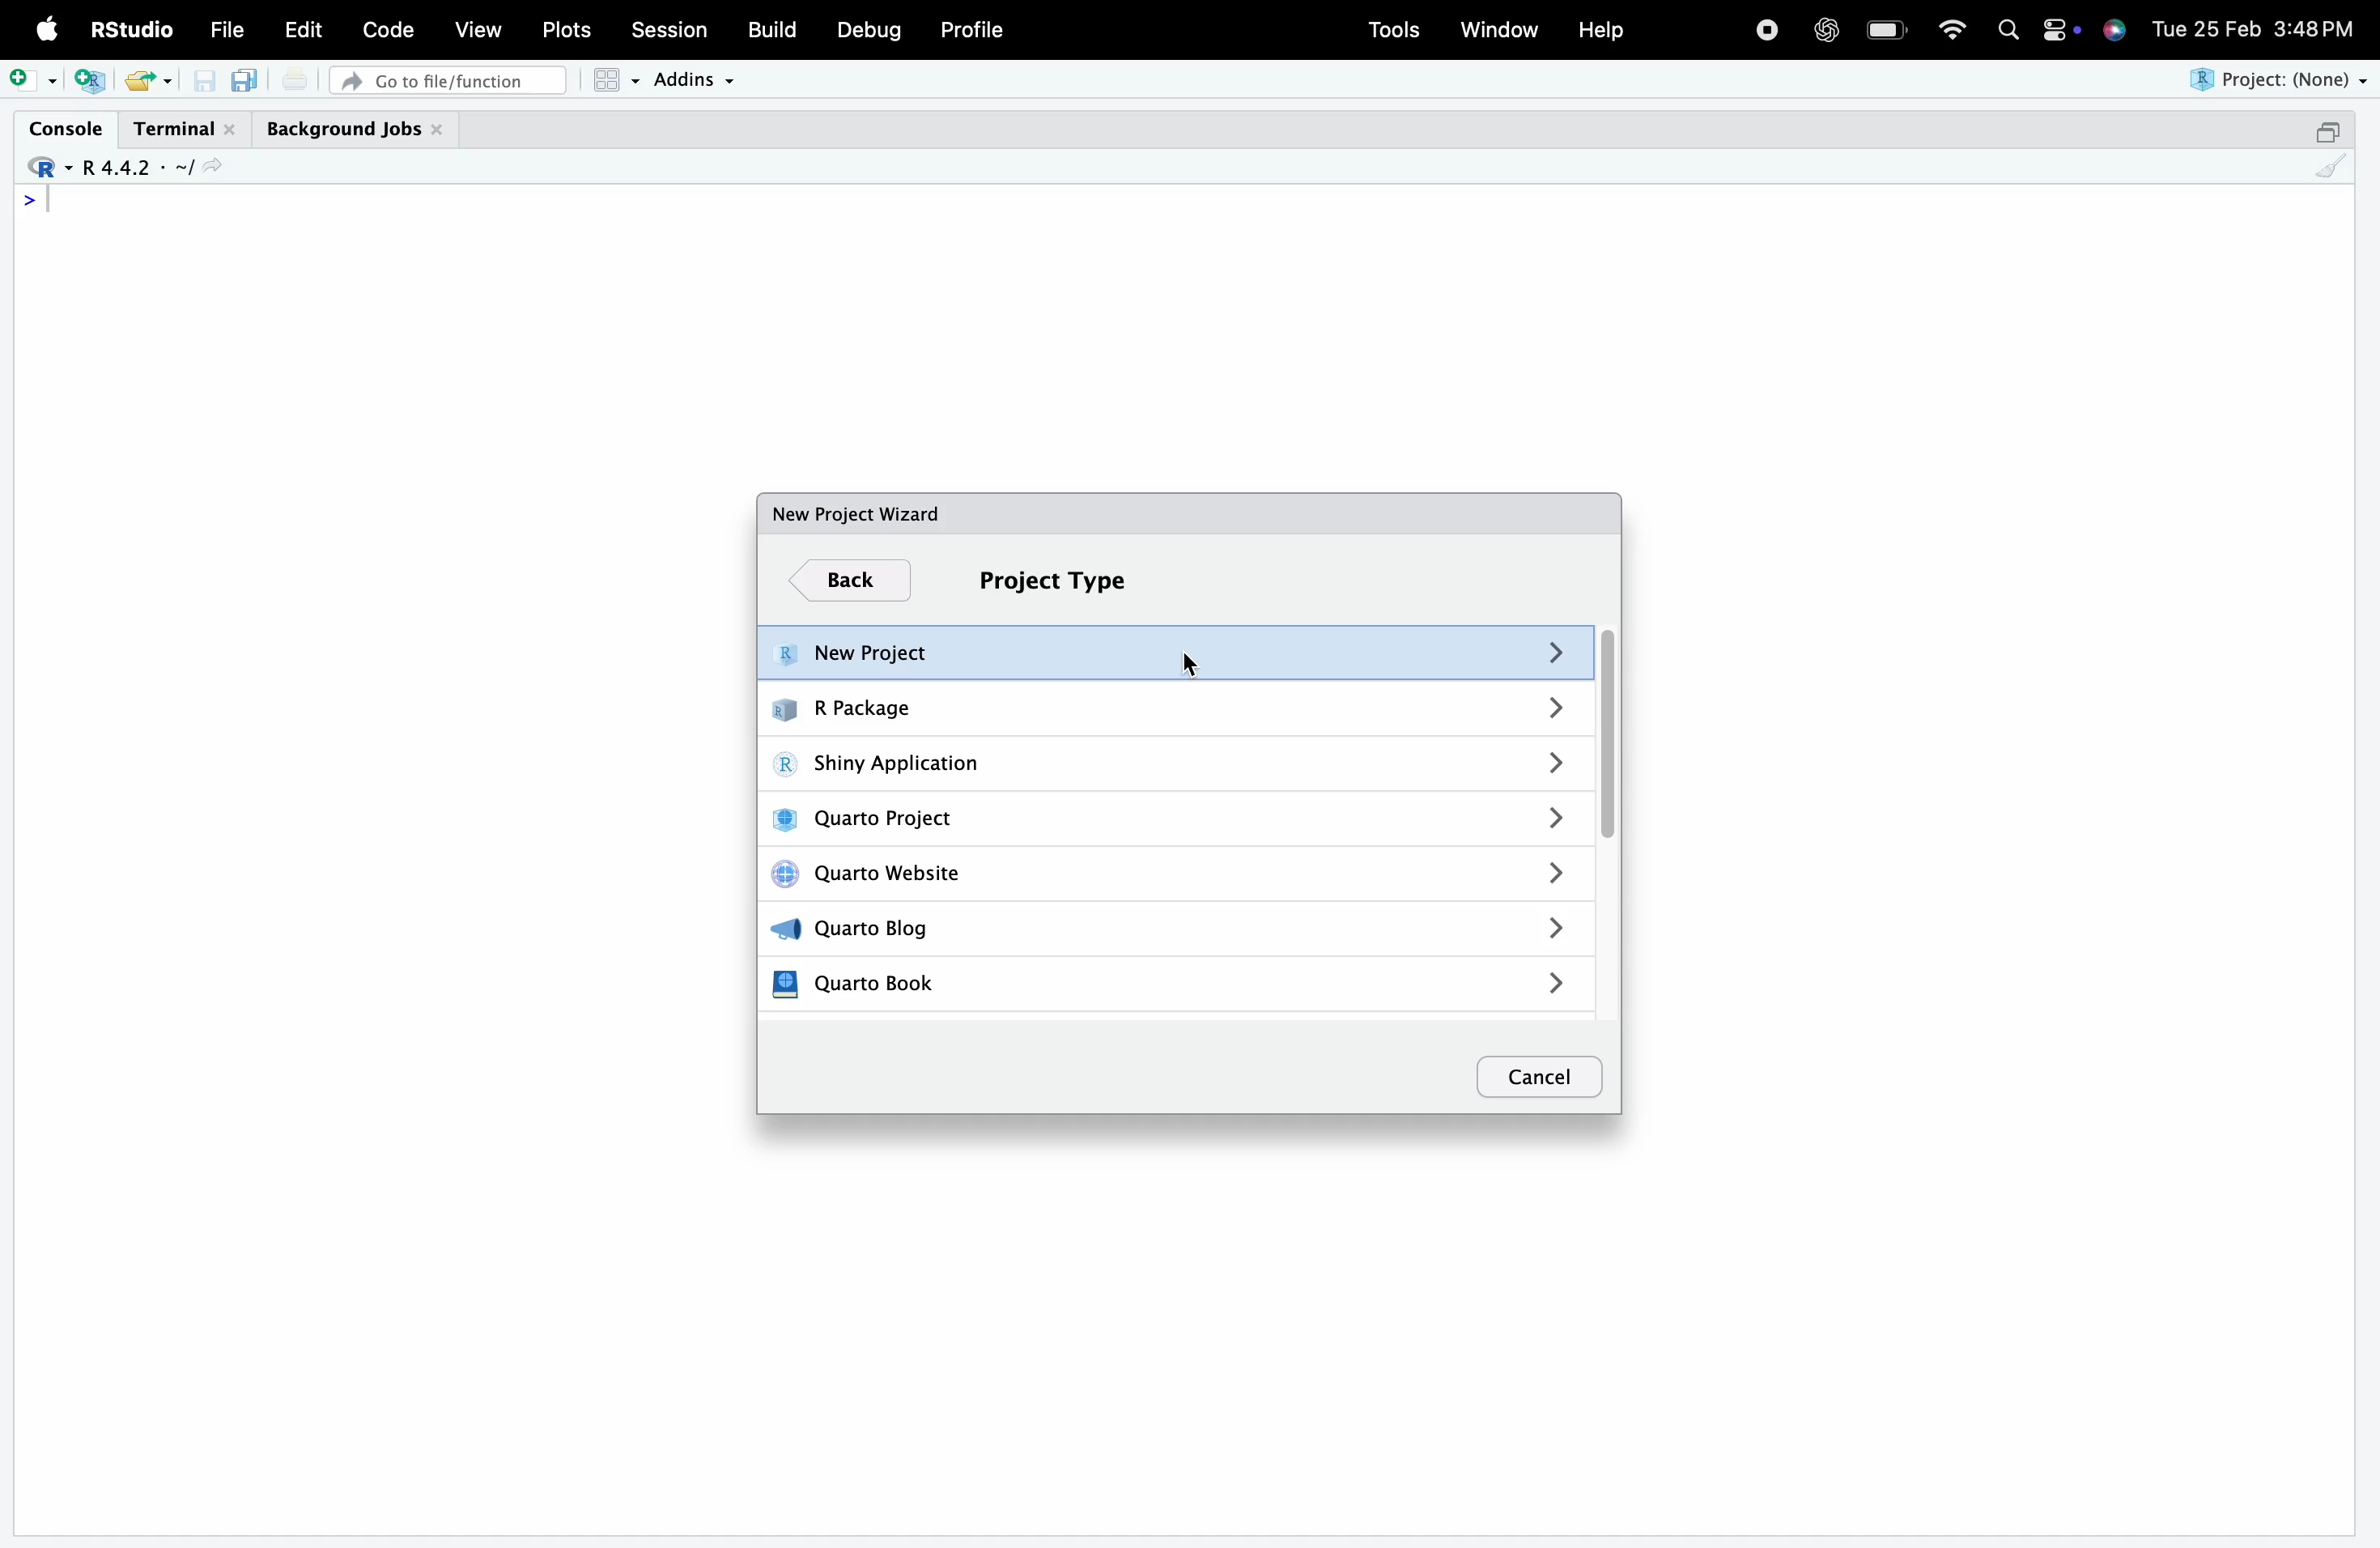 This screenshot has width=2380, height=1548. What do you see at coordinates (1176, 820) in the screenshot?
I see `Quarto Project` at bounding box center [1176, 820].